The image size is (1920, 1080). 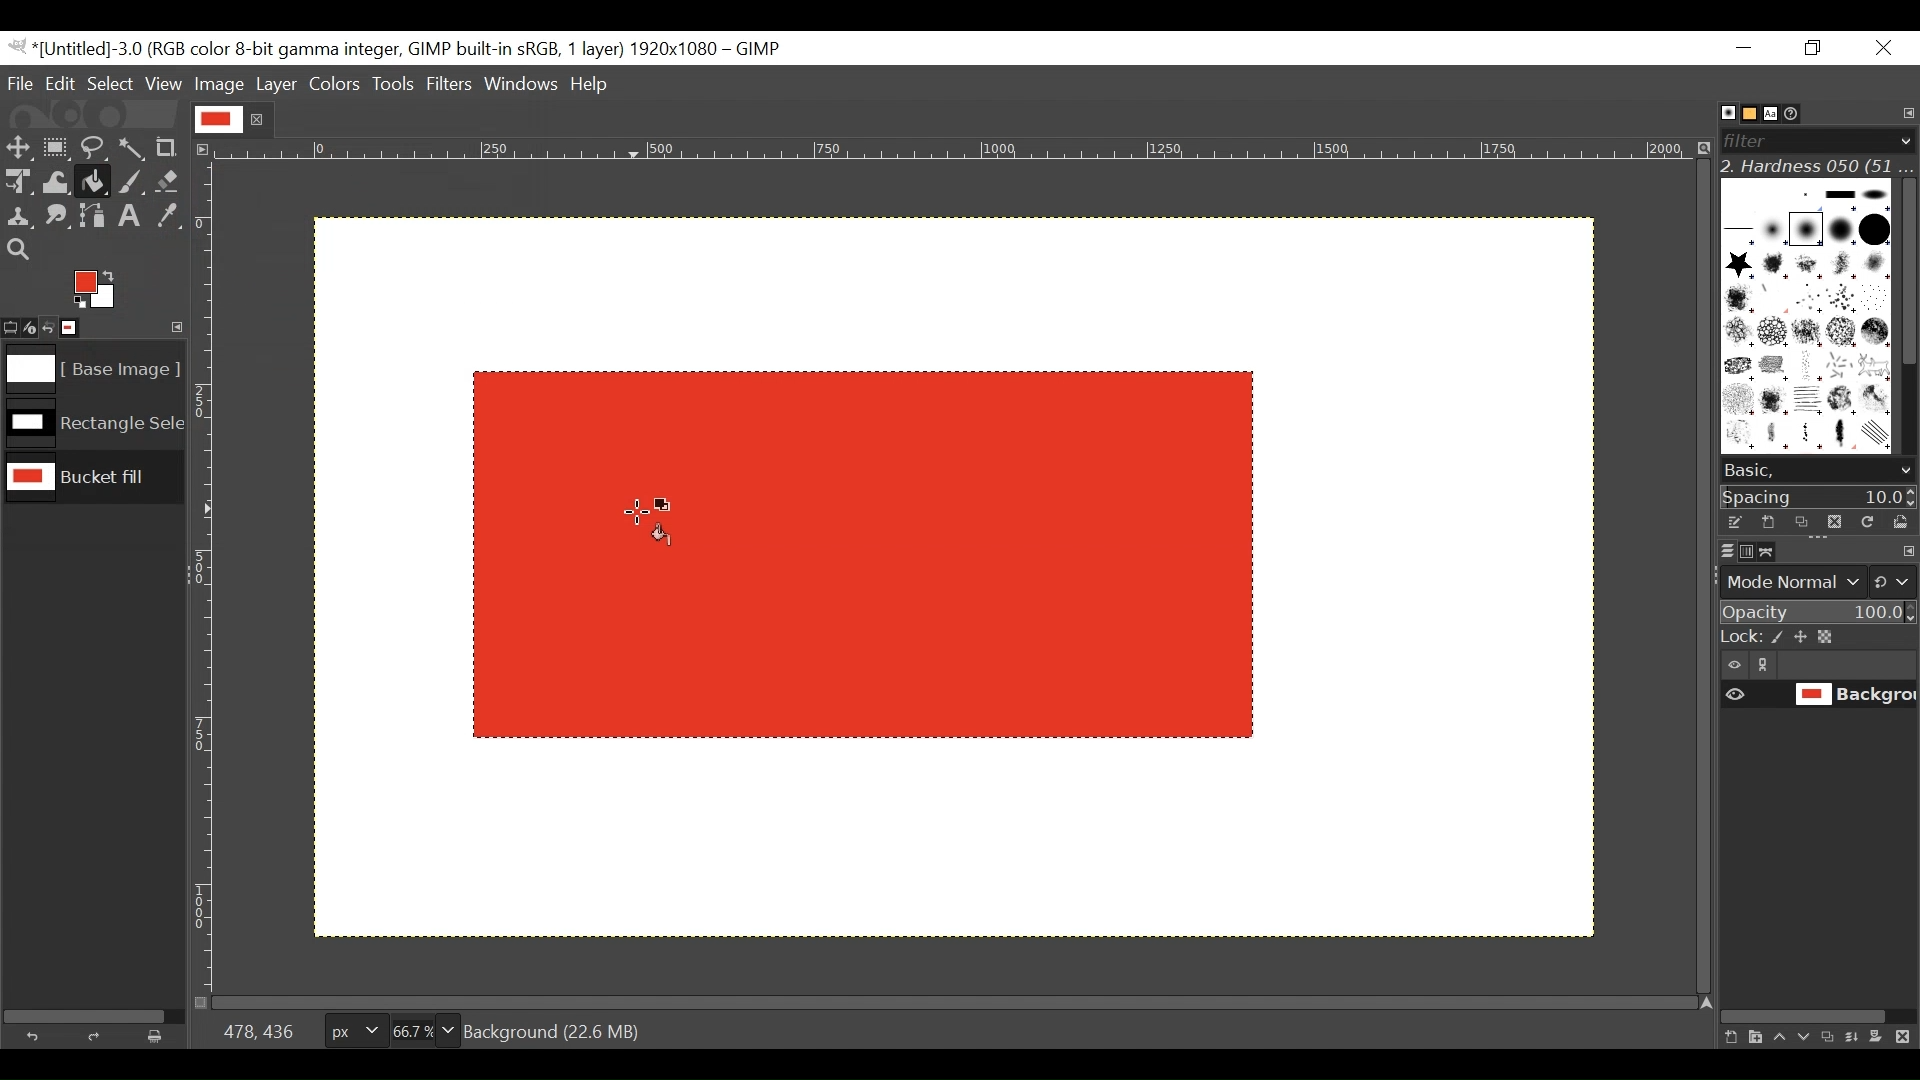 I want to click on Fonts, so click(x=1774, y=112).